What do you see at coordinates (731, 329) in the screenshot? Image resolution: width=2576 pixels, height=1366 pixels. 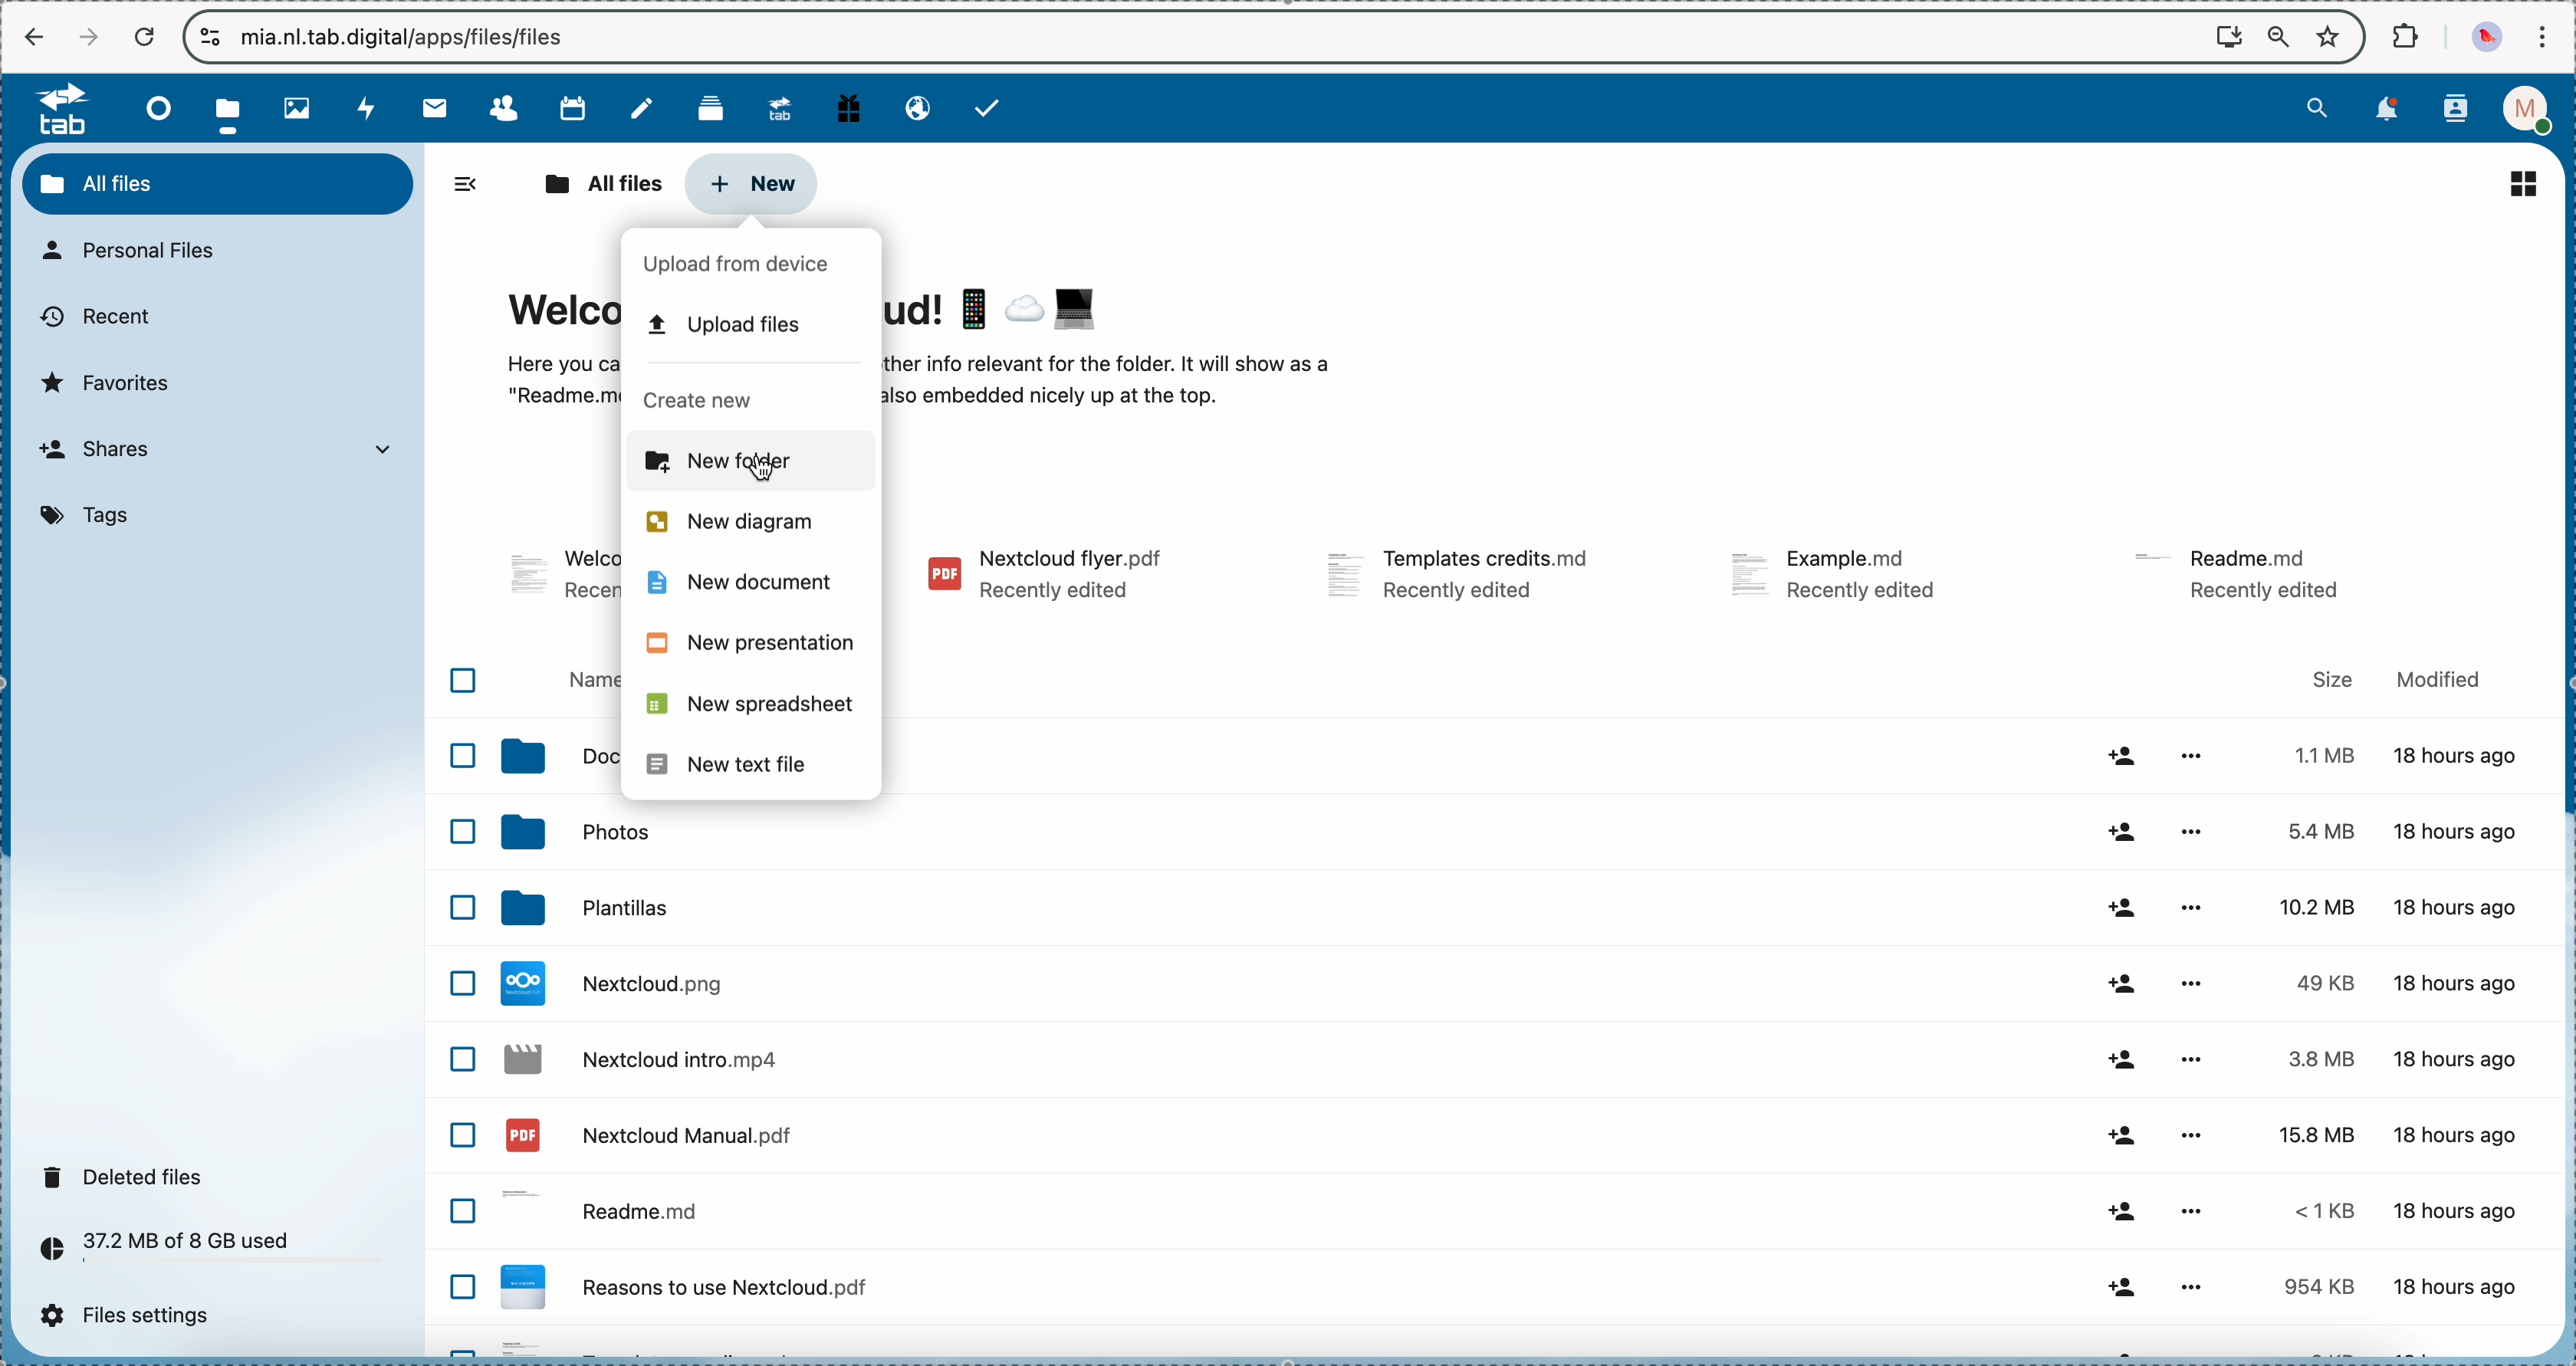 I see `upload files` at bounding box center [731, 329].